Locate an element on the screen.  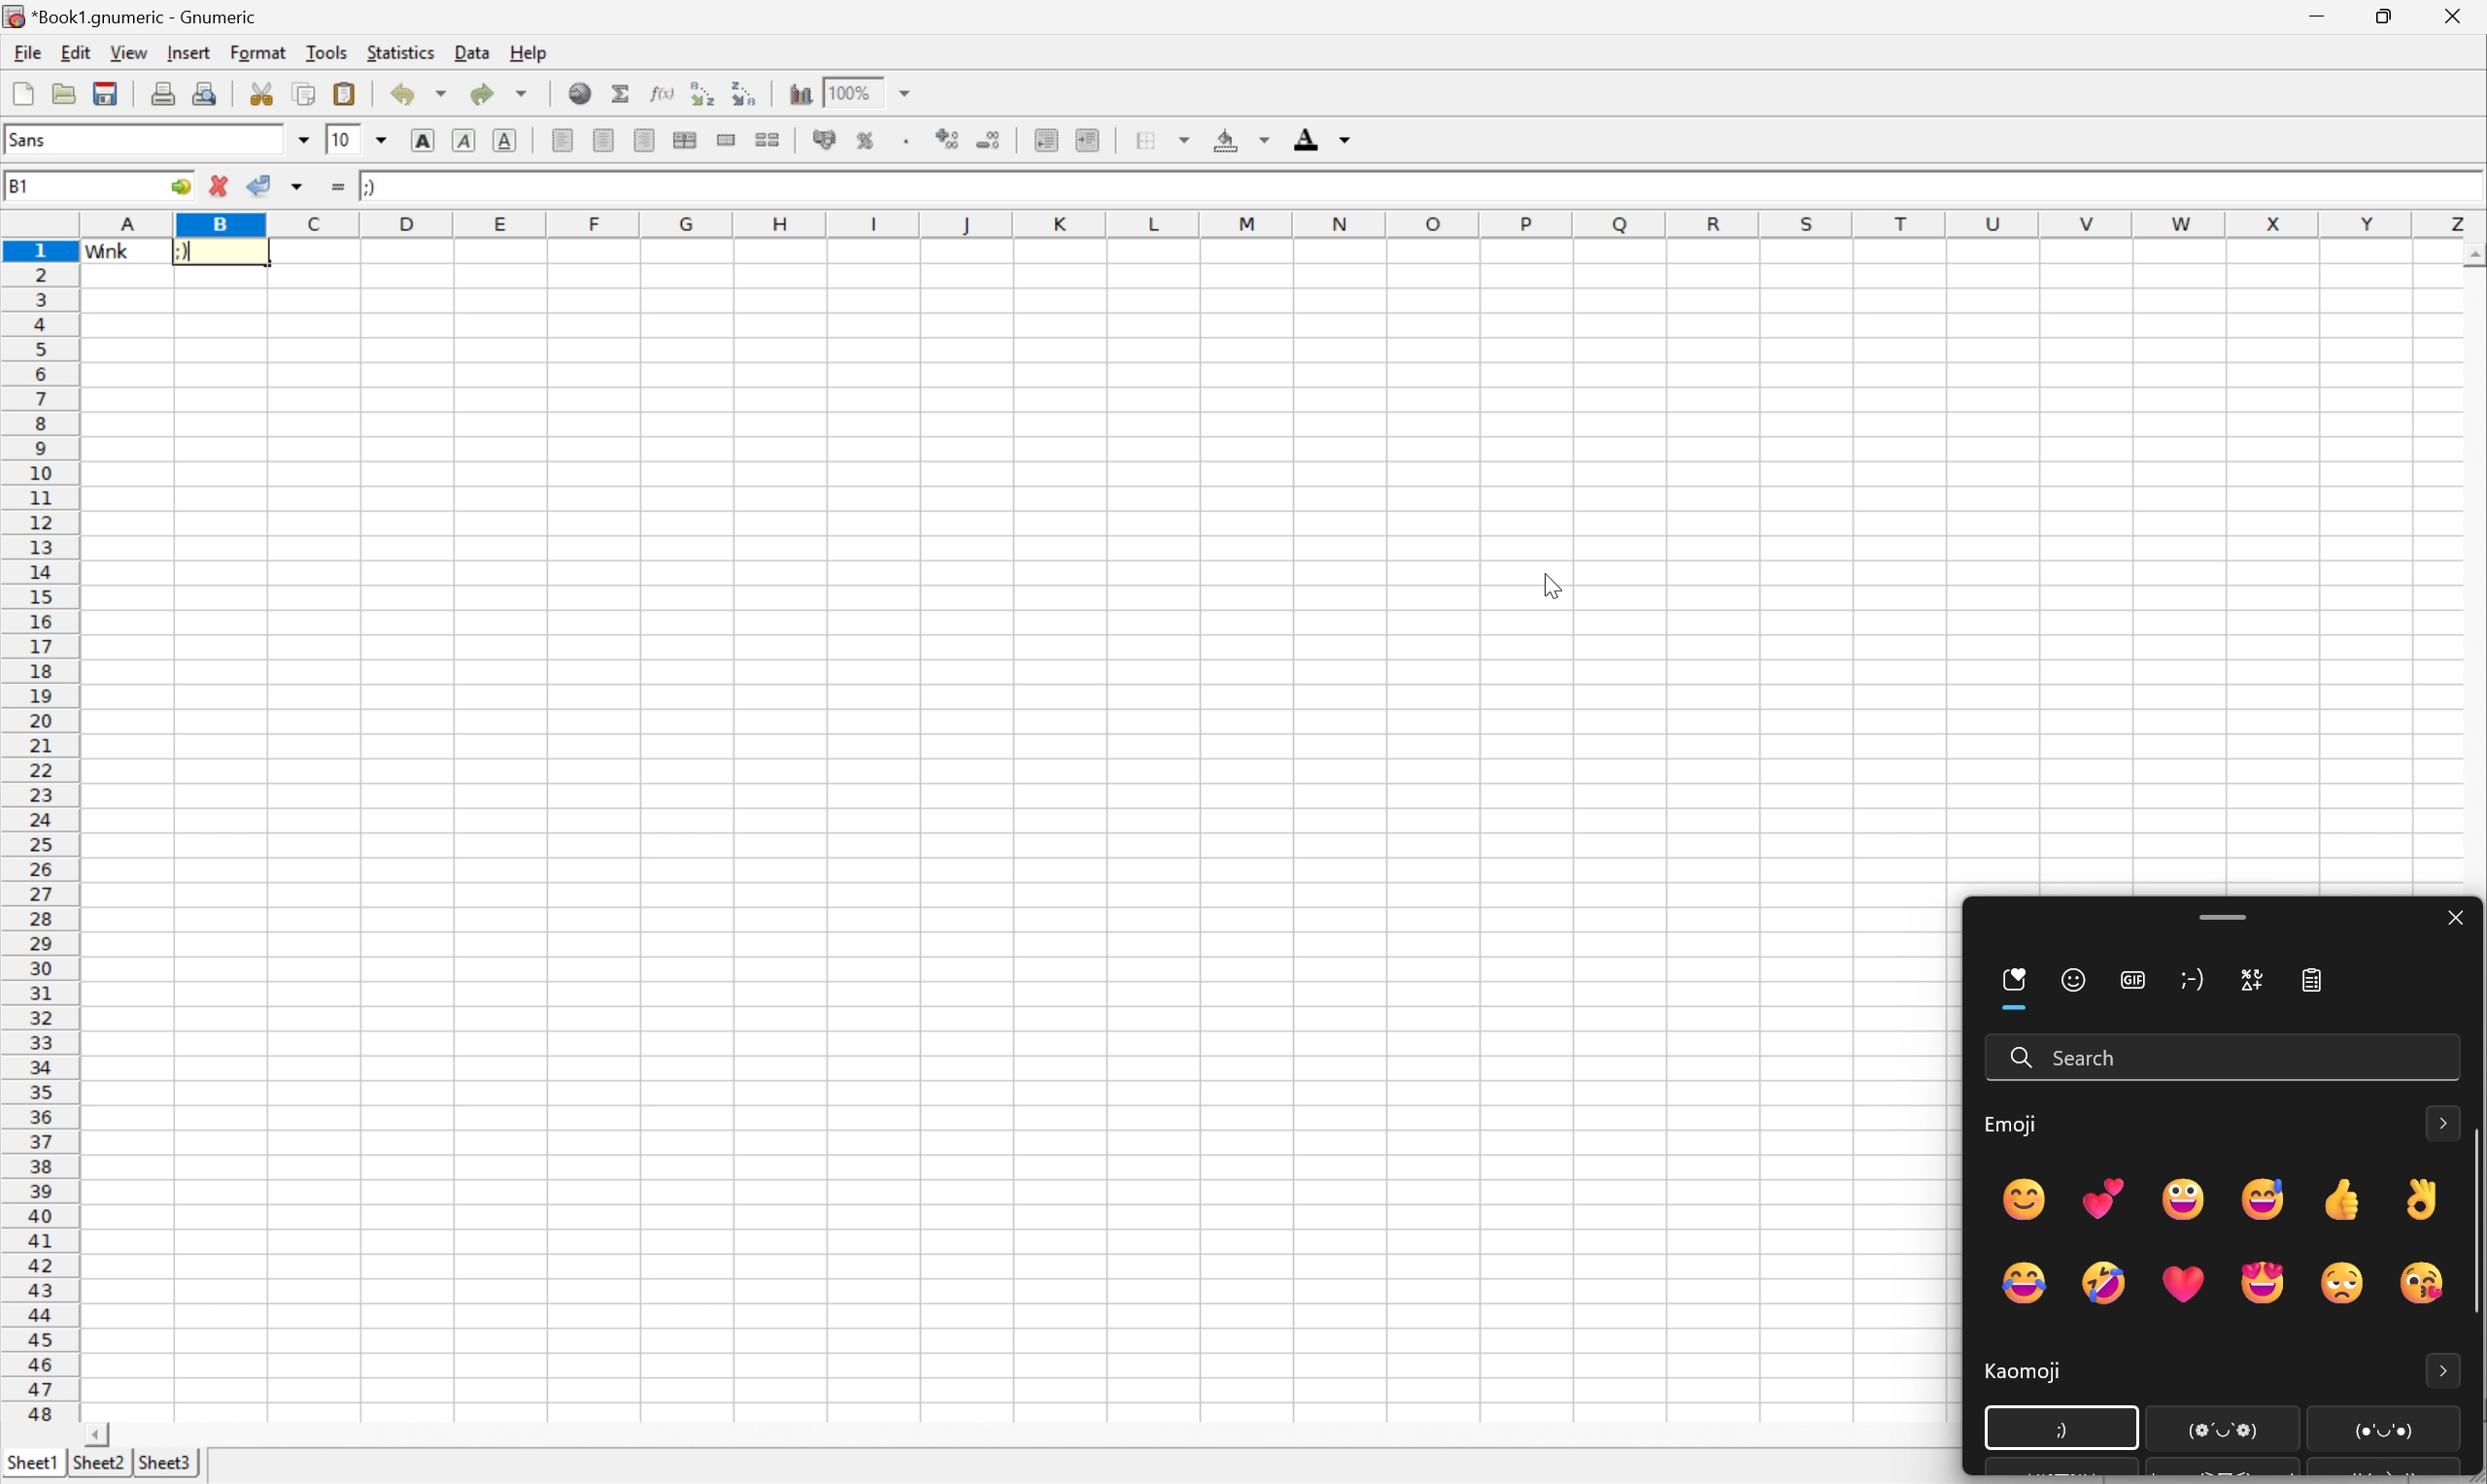
more is located at coordinates (2445, 1368).